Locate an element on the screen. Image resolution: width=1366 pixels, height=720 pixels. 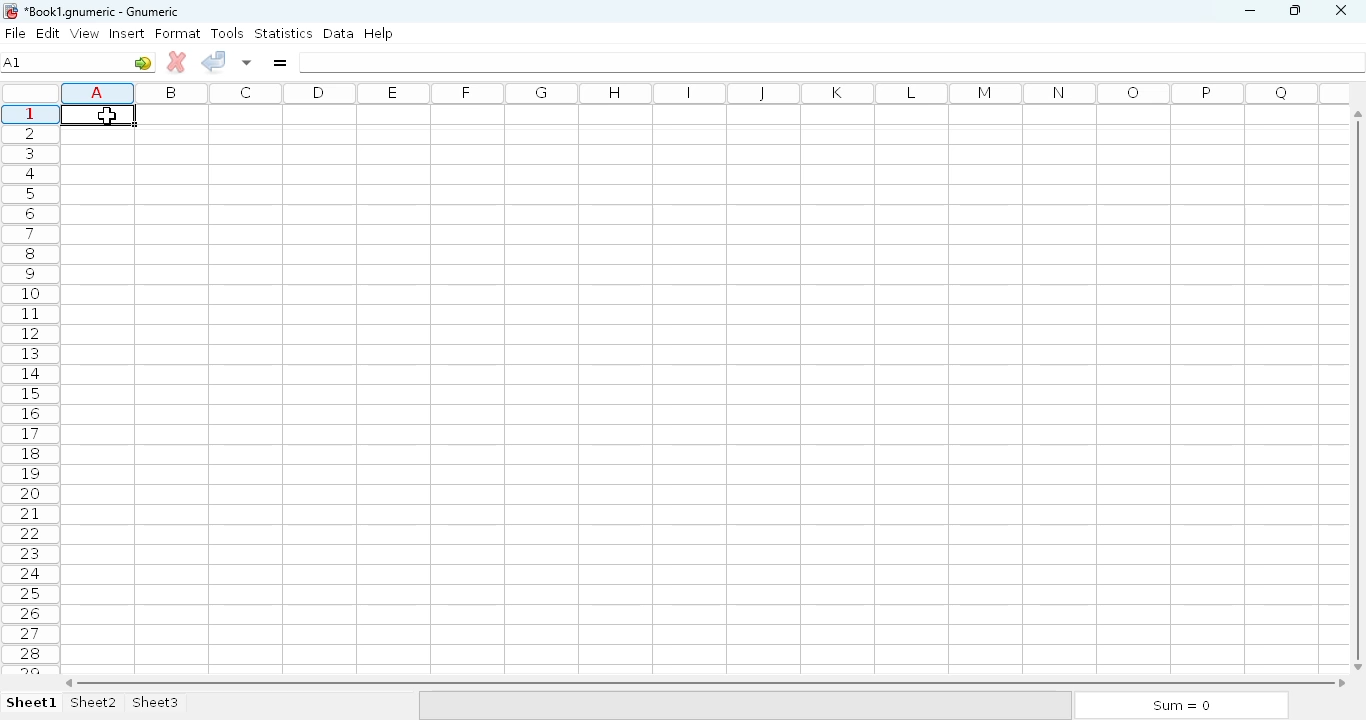
sum = 0 is located at coordinates (1179, 706).